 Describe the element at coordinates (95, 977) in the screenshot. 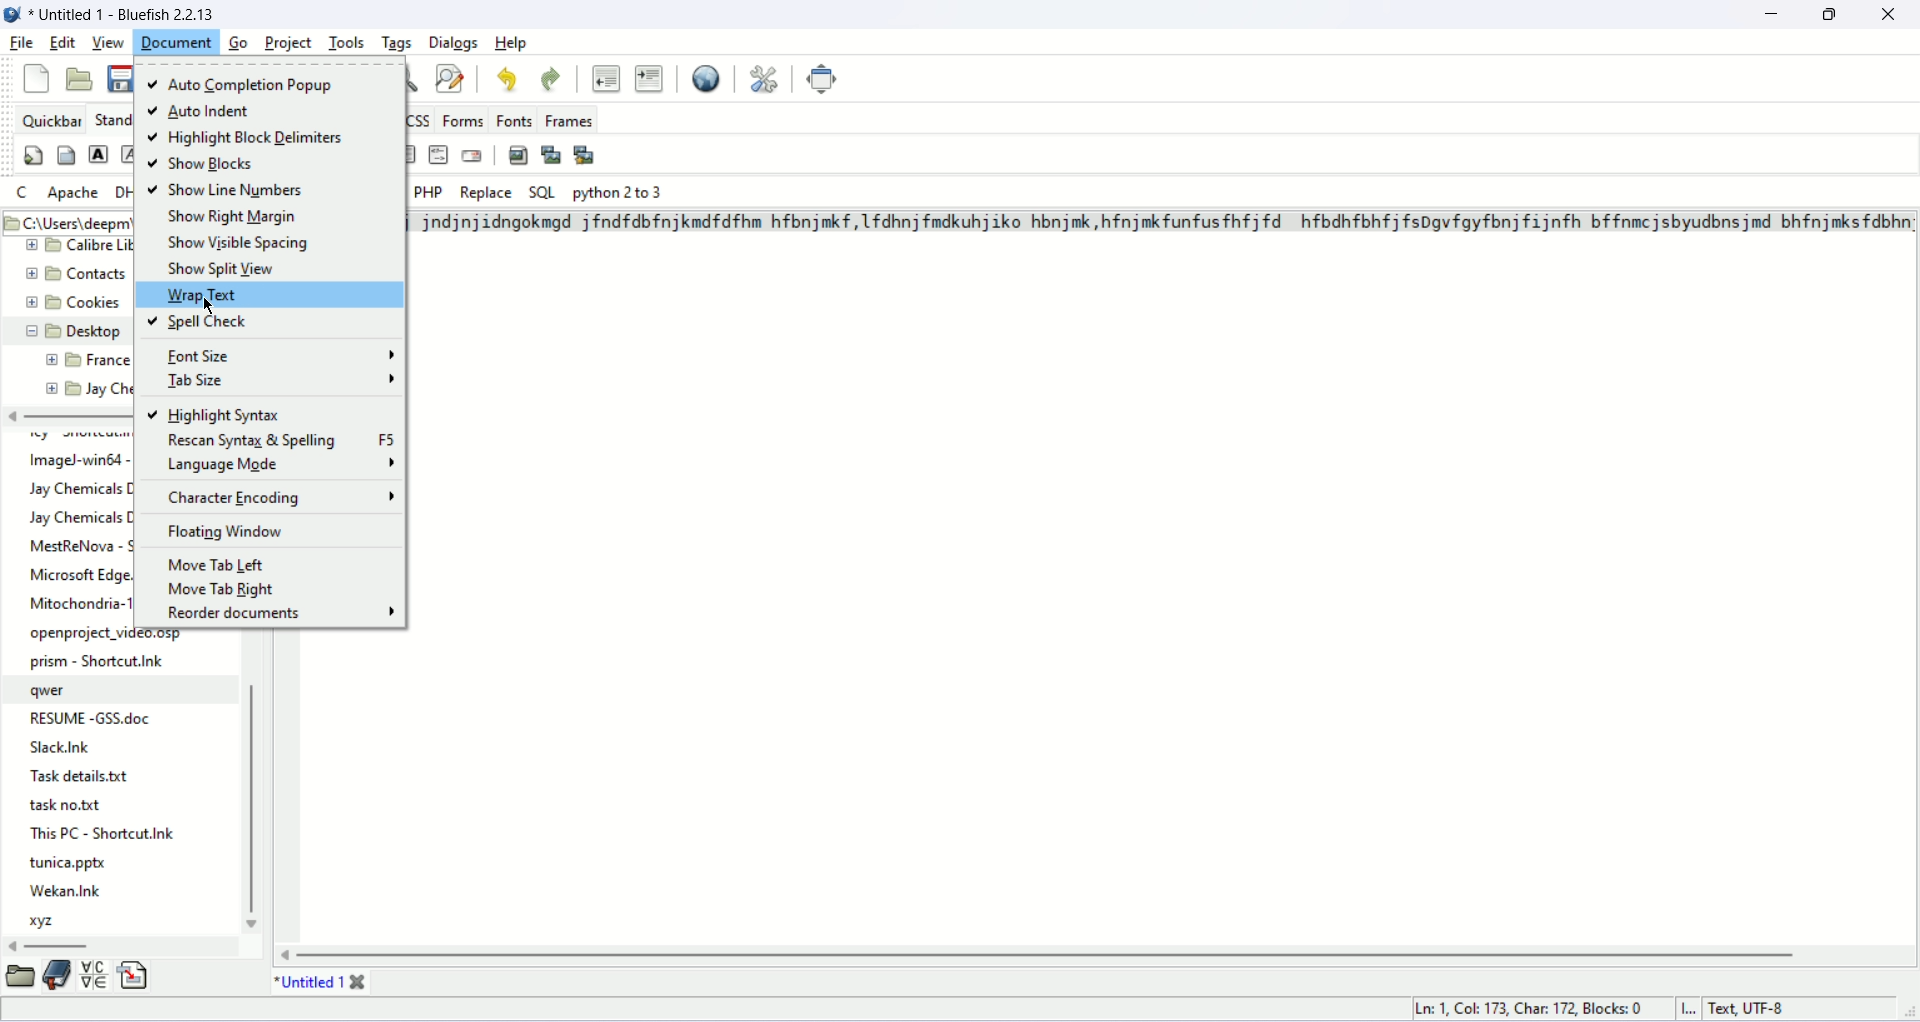

I see `charmap` at that location.